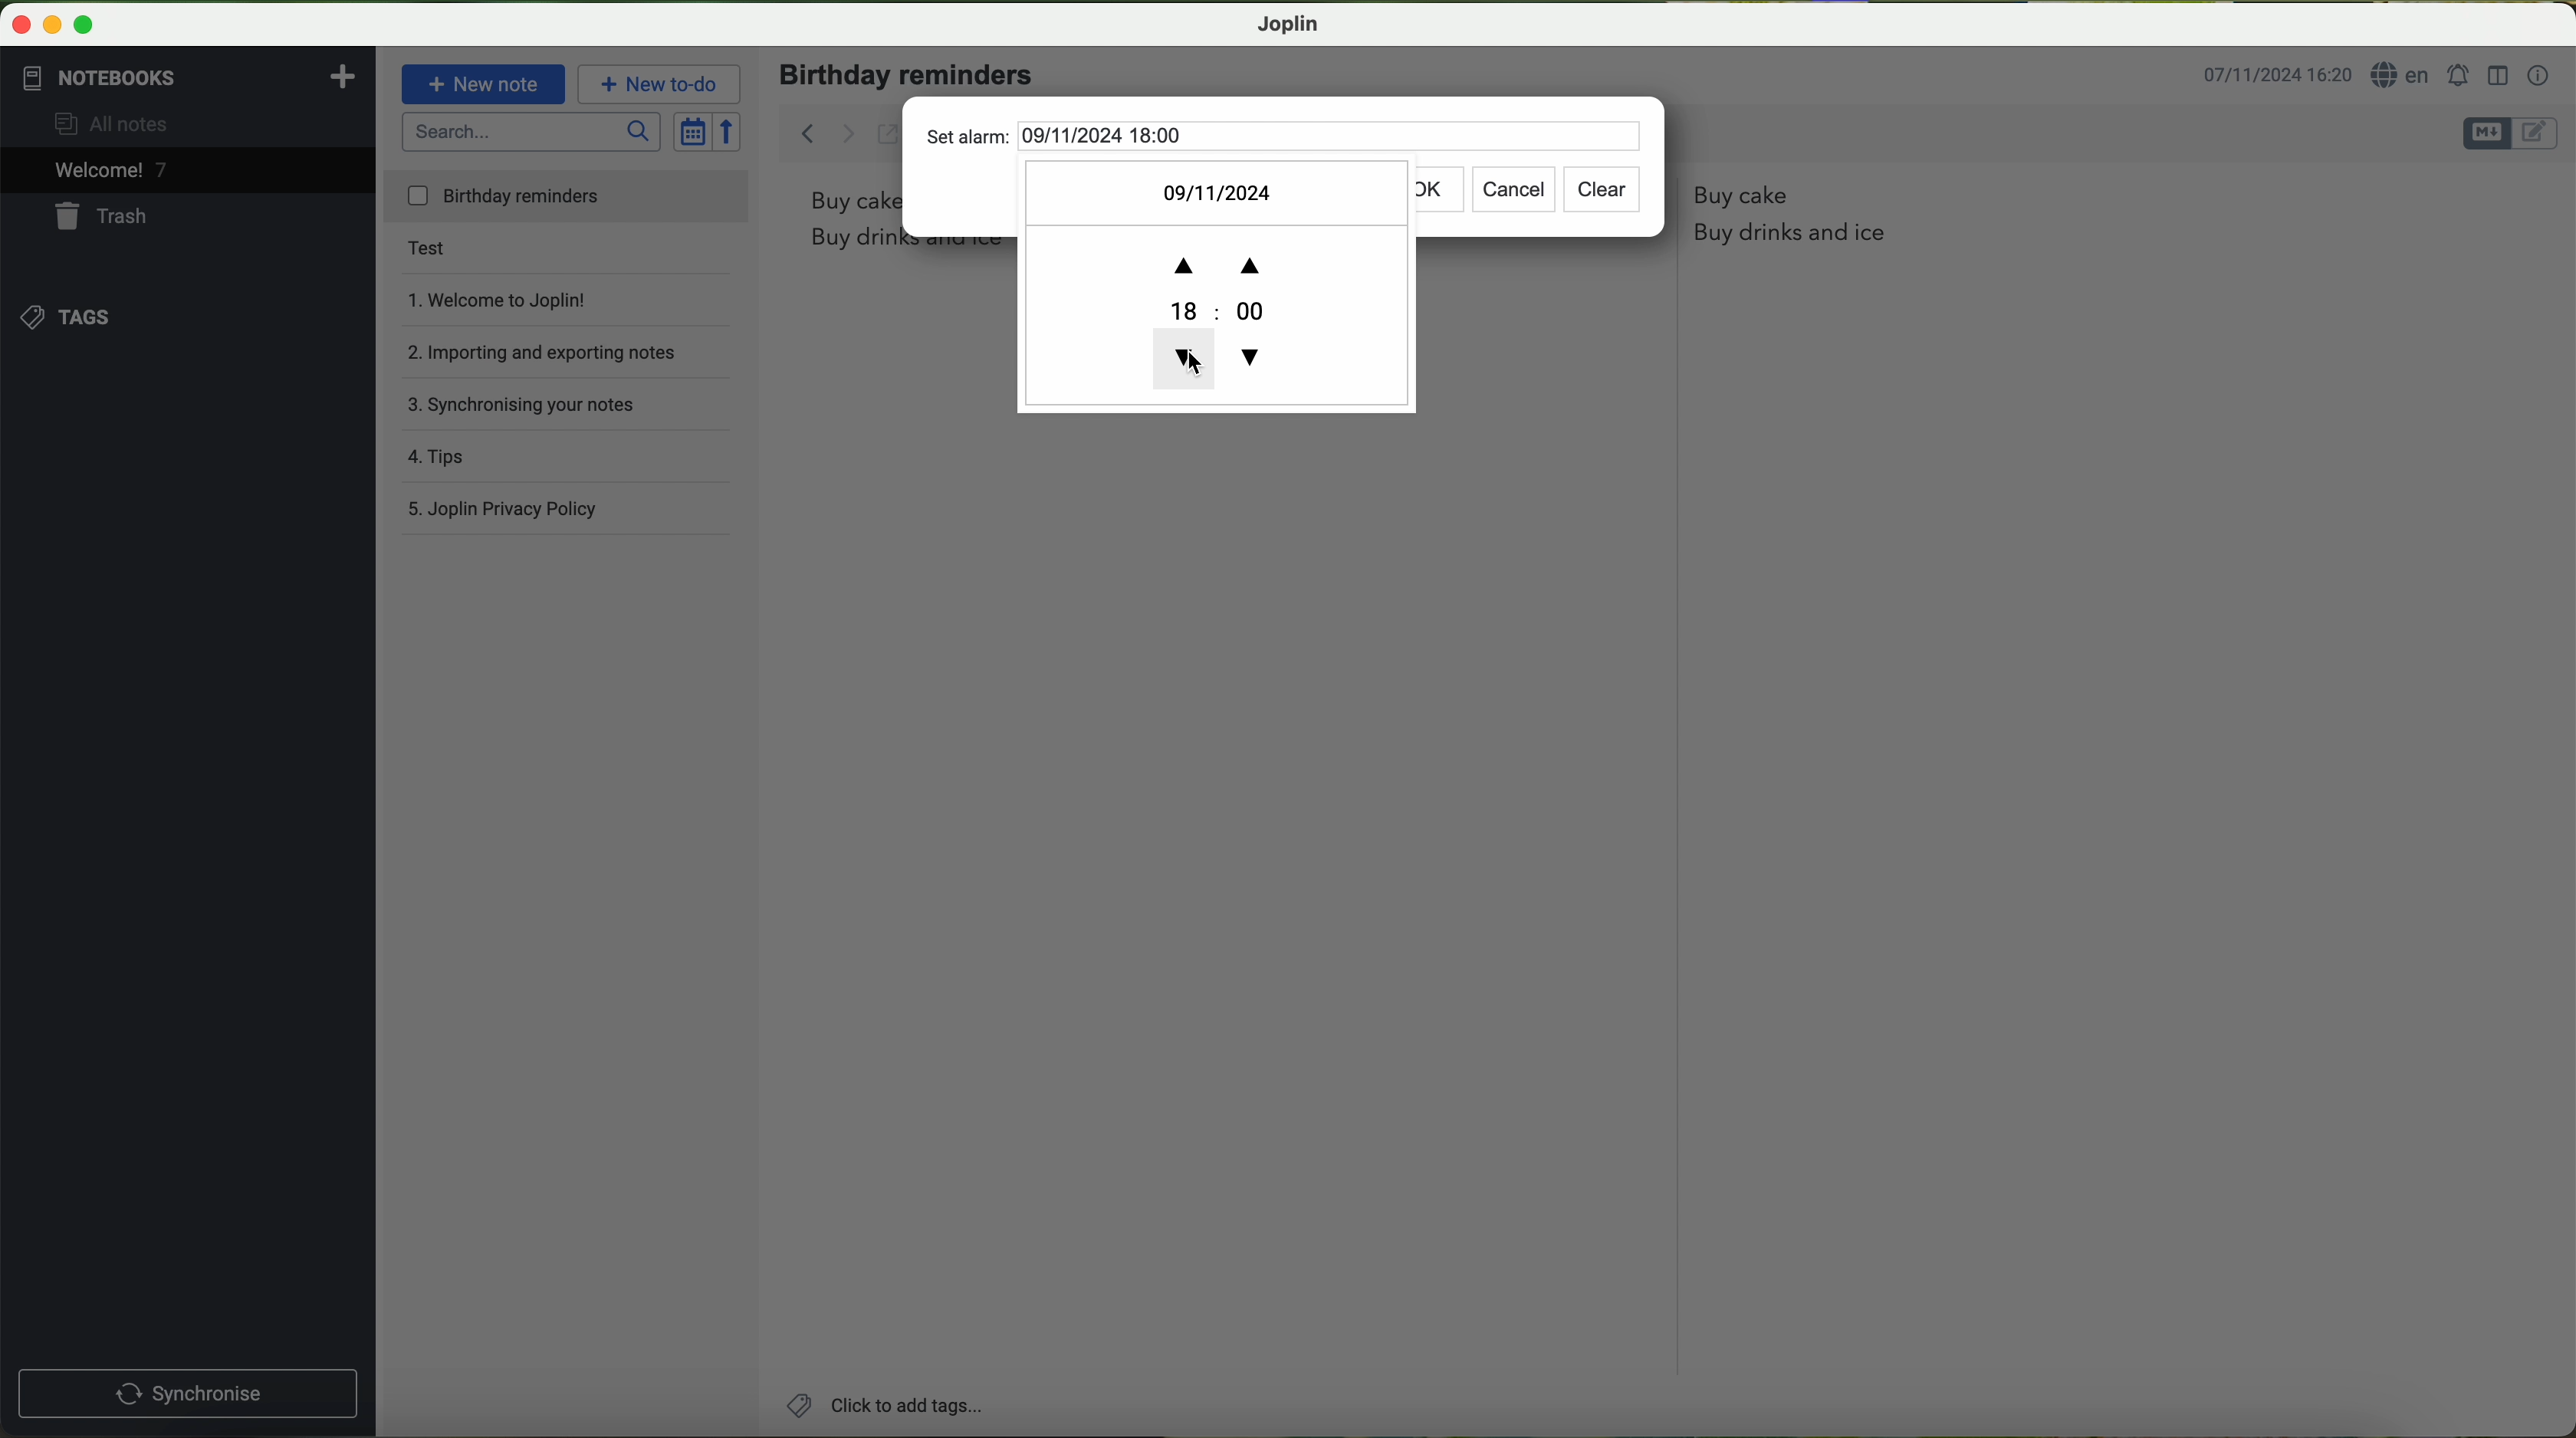 The height and width of the screenshot is (1438, 2576). What do you see at coordinates (1233, 187) in the screenshot?
I see `09/11/2024` at bounding box center [1233, 187].